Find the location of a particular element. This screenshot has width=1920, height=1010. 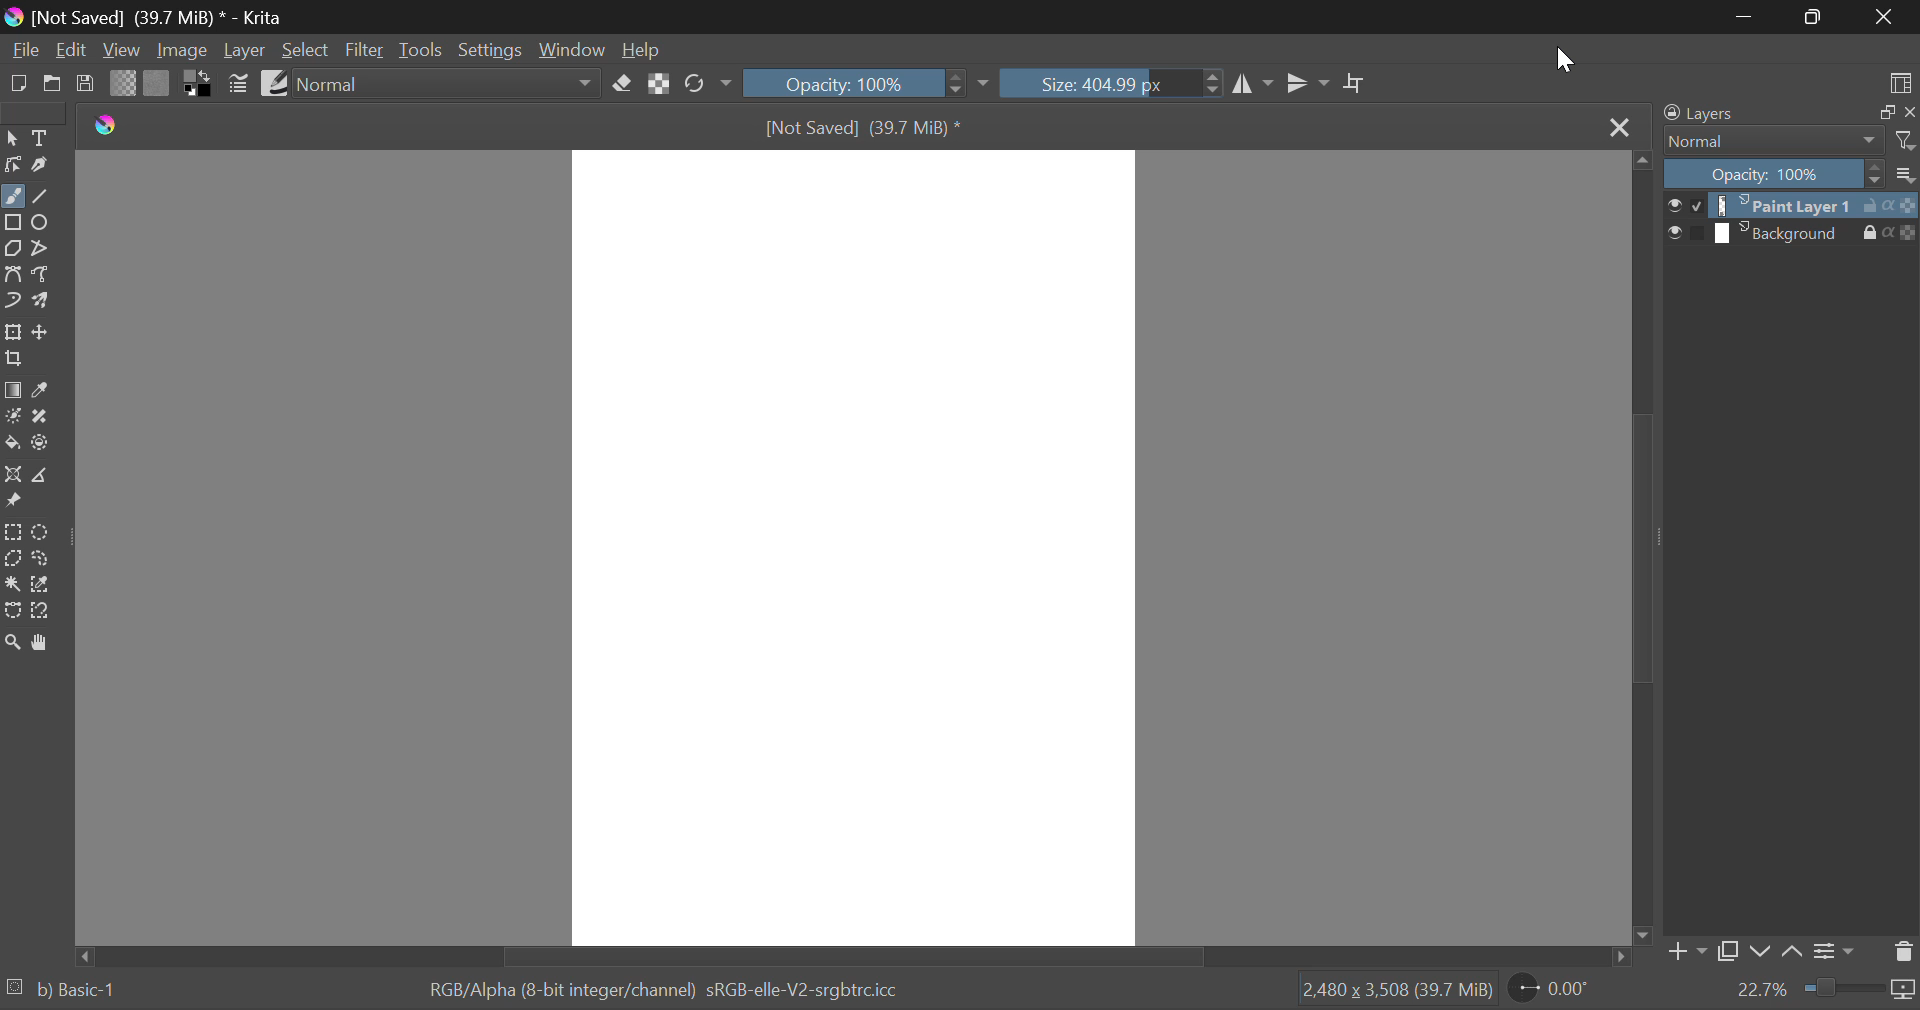

Minimize is located at coordinates (1814, 17).